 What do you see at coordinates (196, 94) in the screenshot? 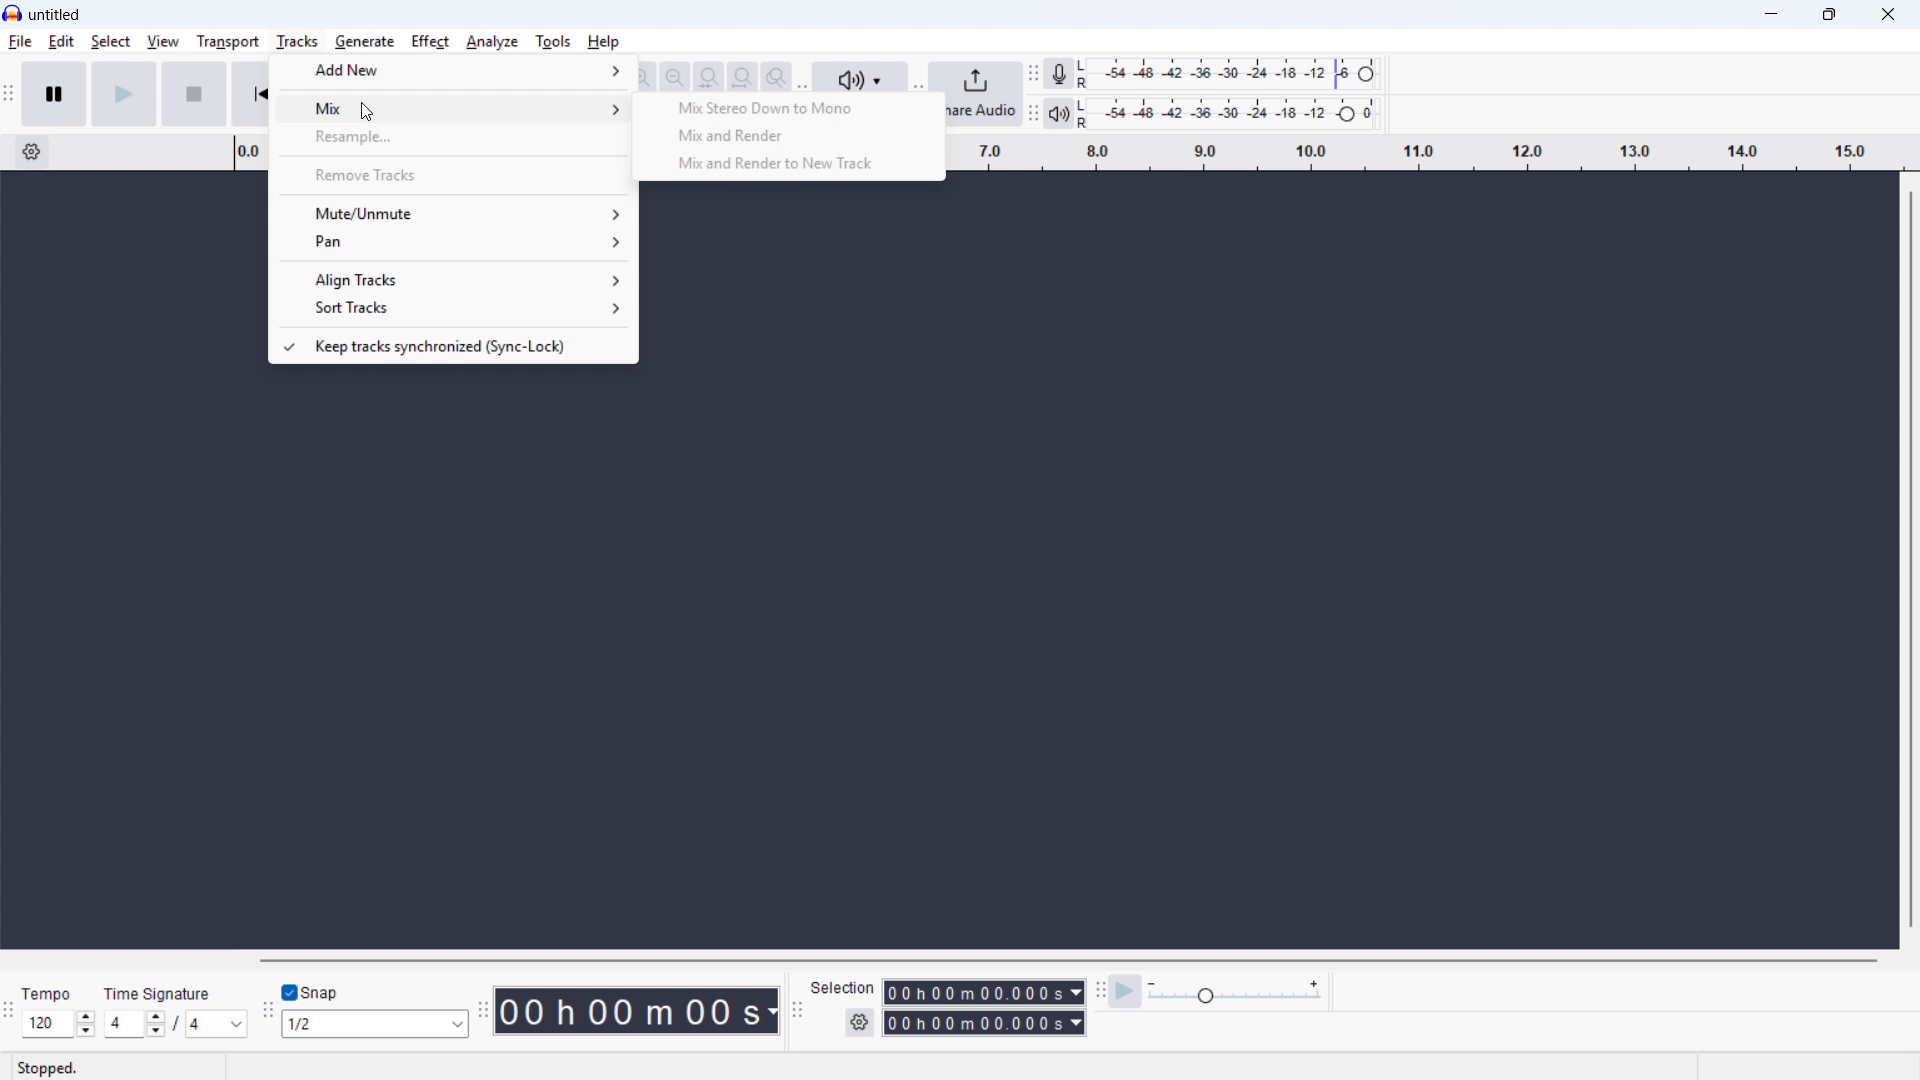
I see `Stop ` at bounding box center [196, 94].